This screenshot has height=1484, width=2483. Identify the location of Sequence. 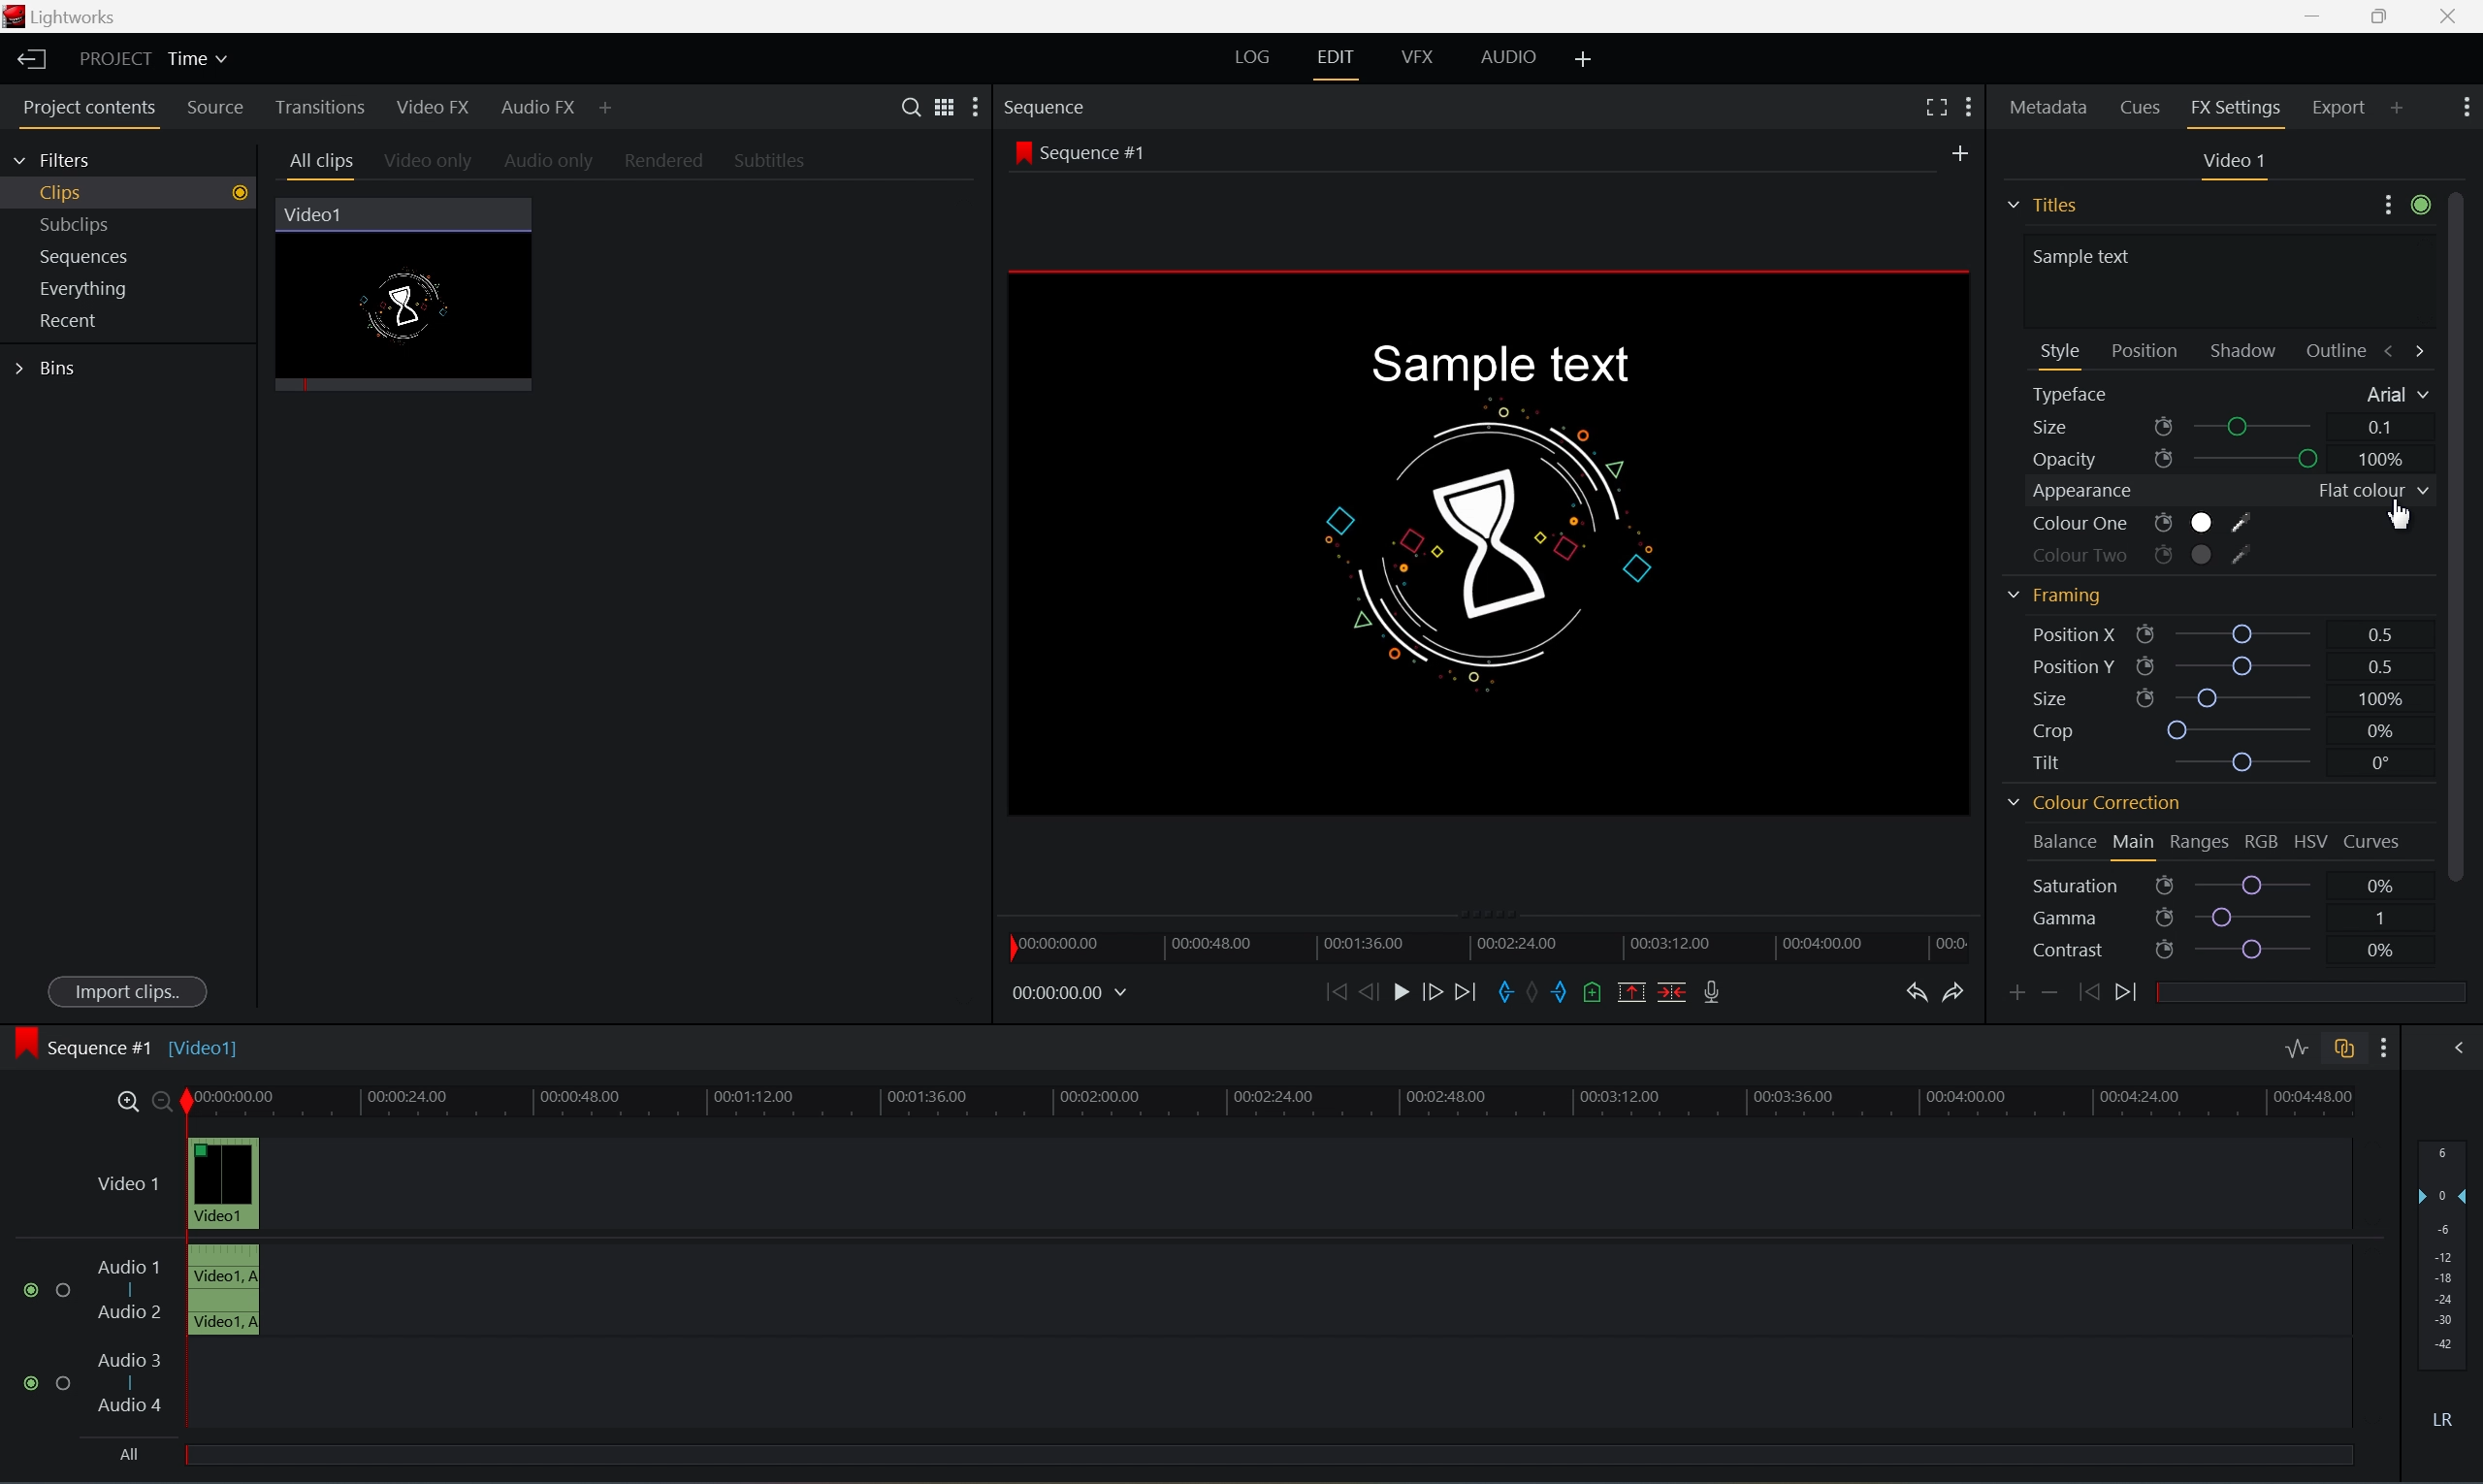
(1048, 107).